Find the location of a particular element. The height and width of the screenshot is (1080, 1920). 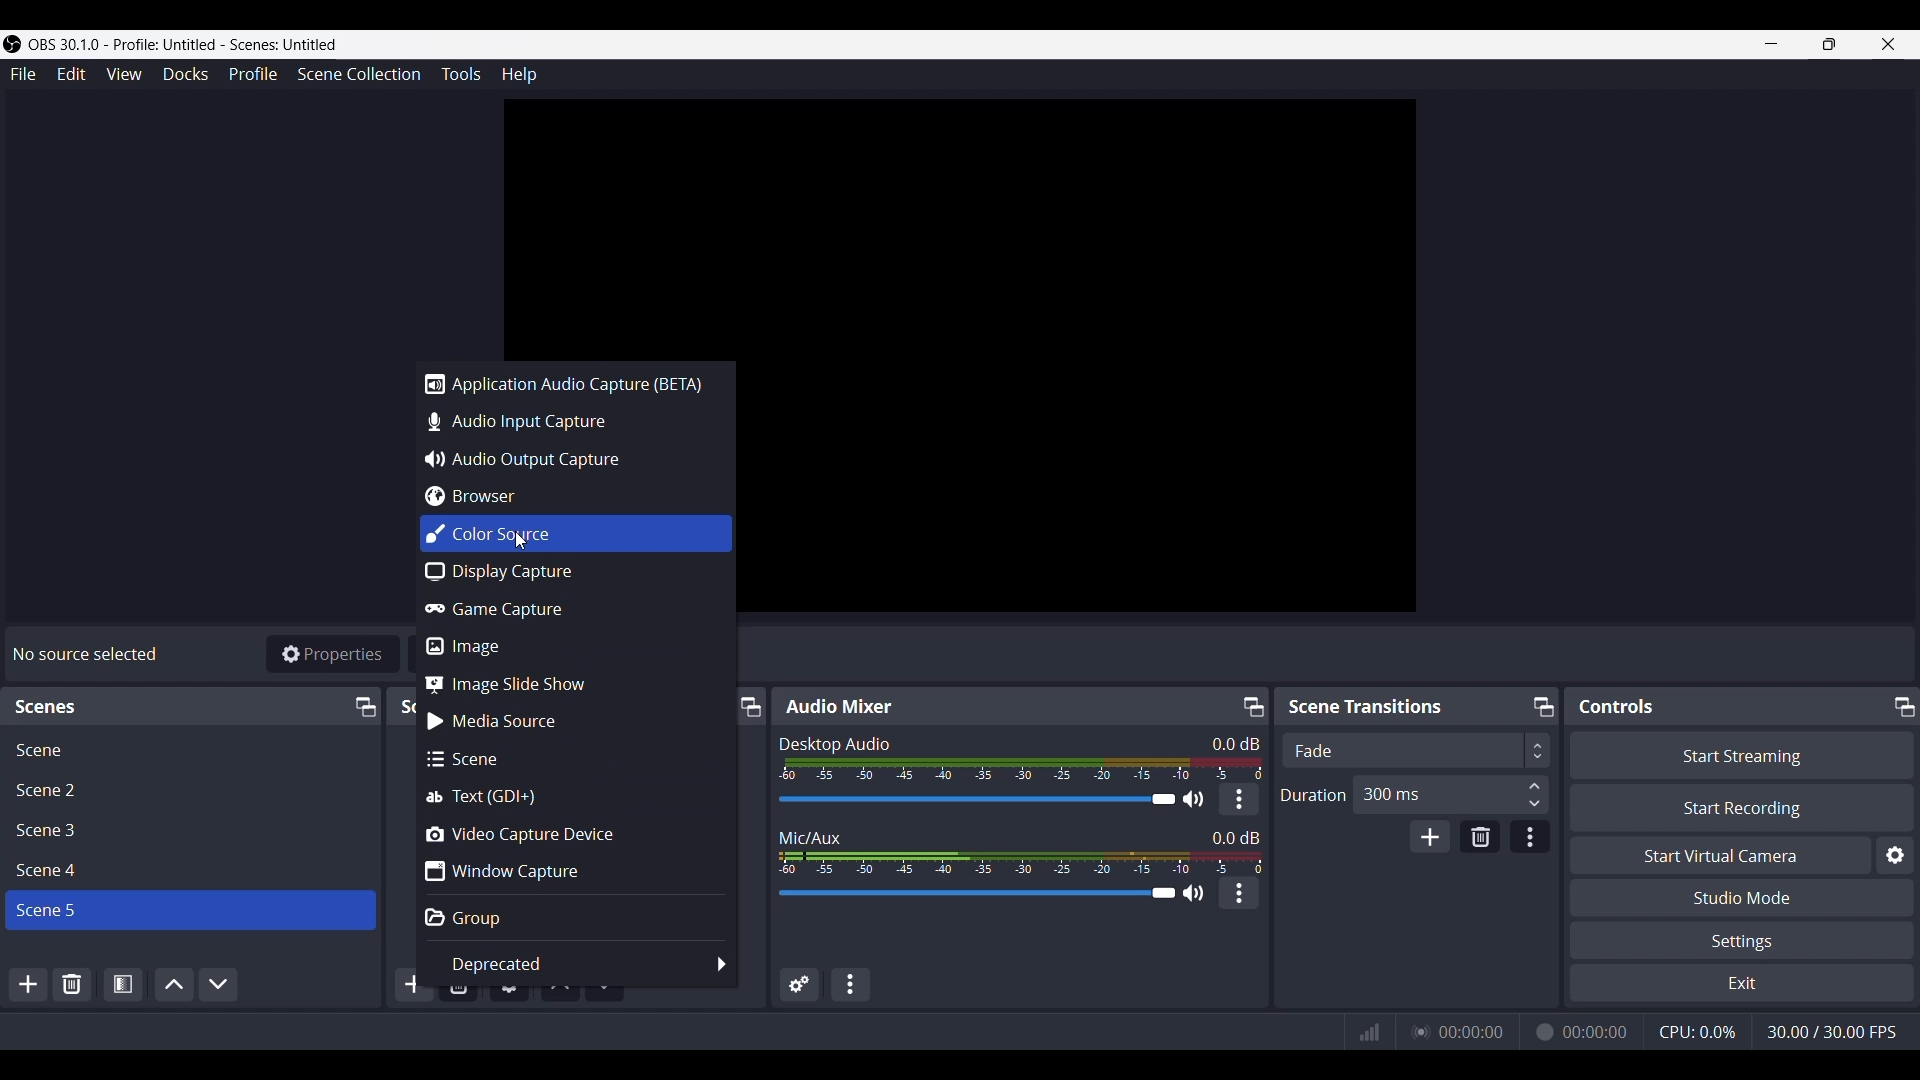

Application audio capture (BETA) is located at coordinates (568, 384).